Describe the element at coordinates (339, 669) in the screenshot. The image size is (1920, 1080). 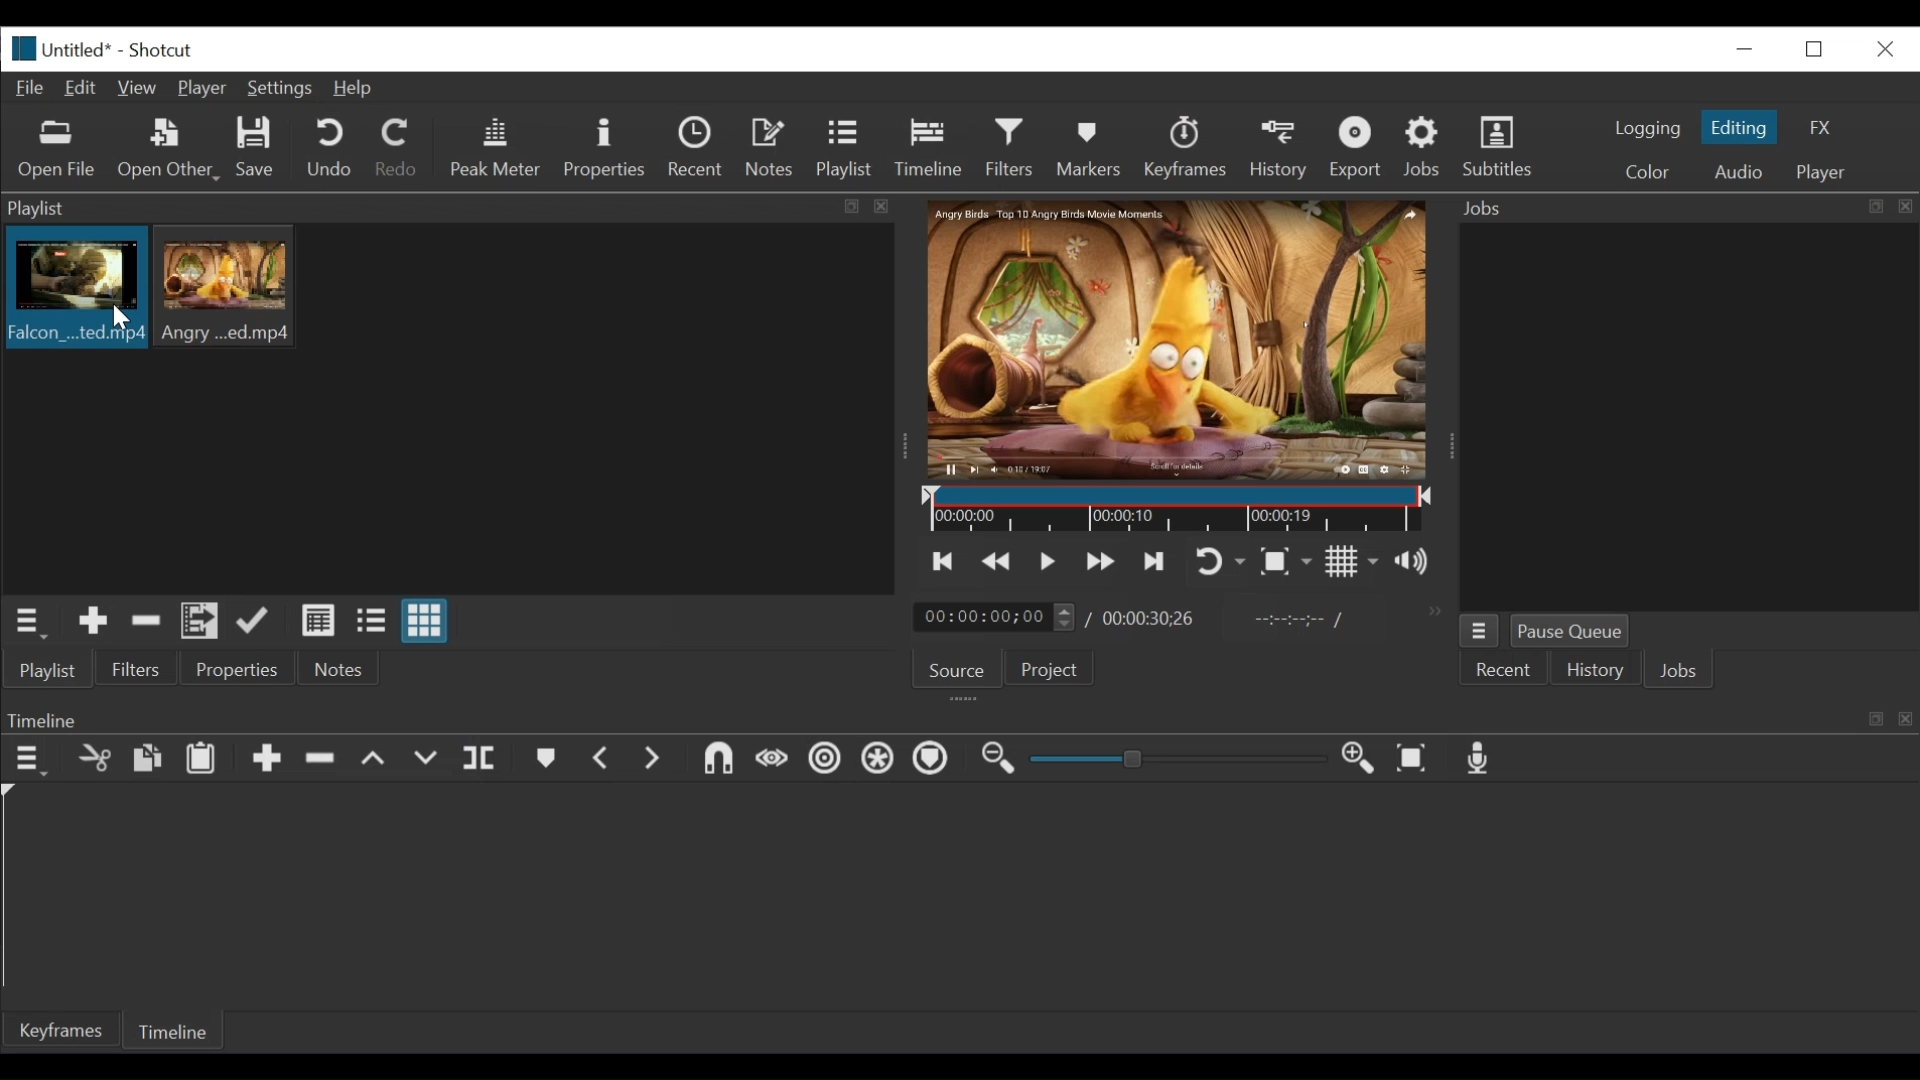
I see `Notes` at that location.